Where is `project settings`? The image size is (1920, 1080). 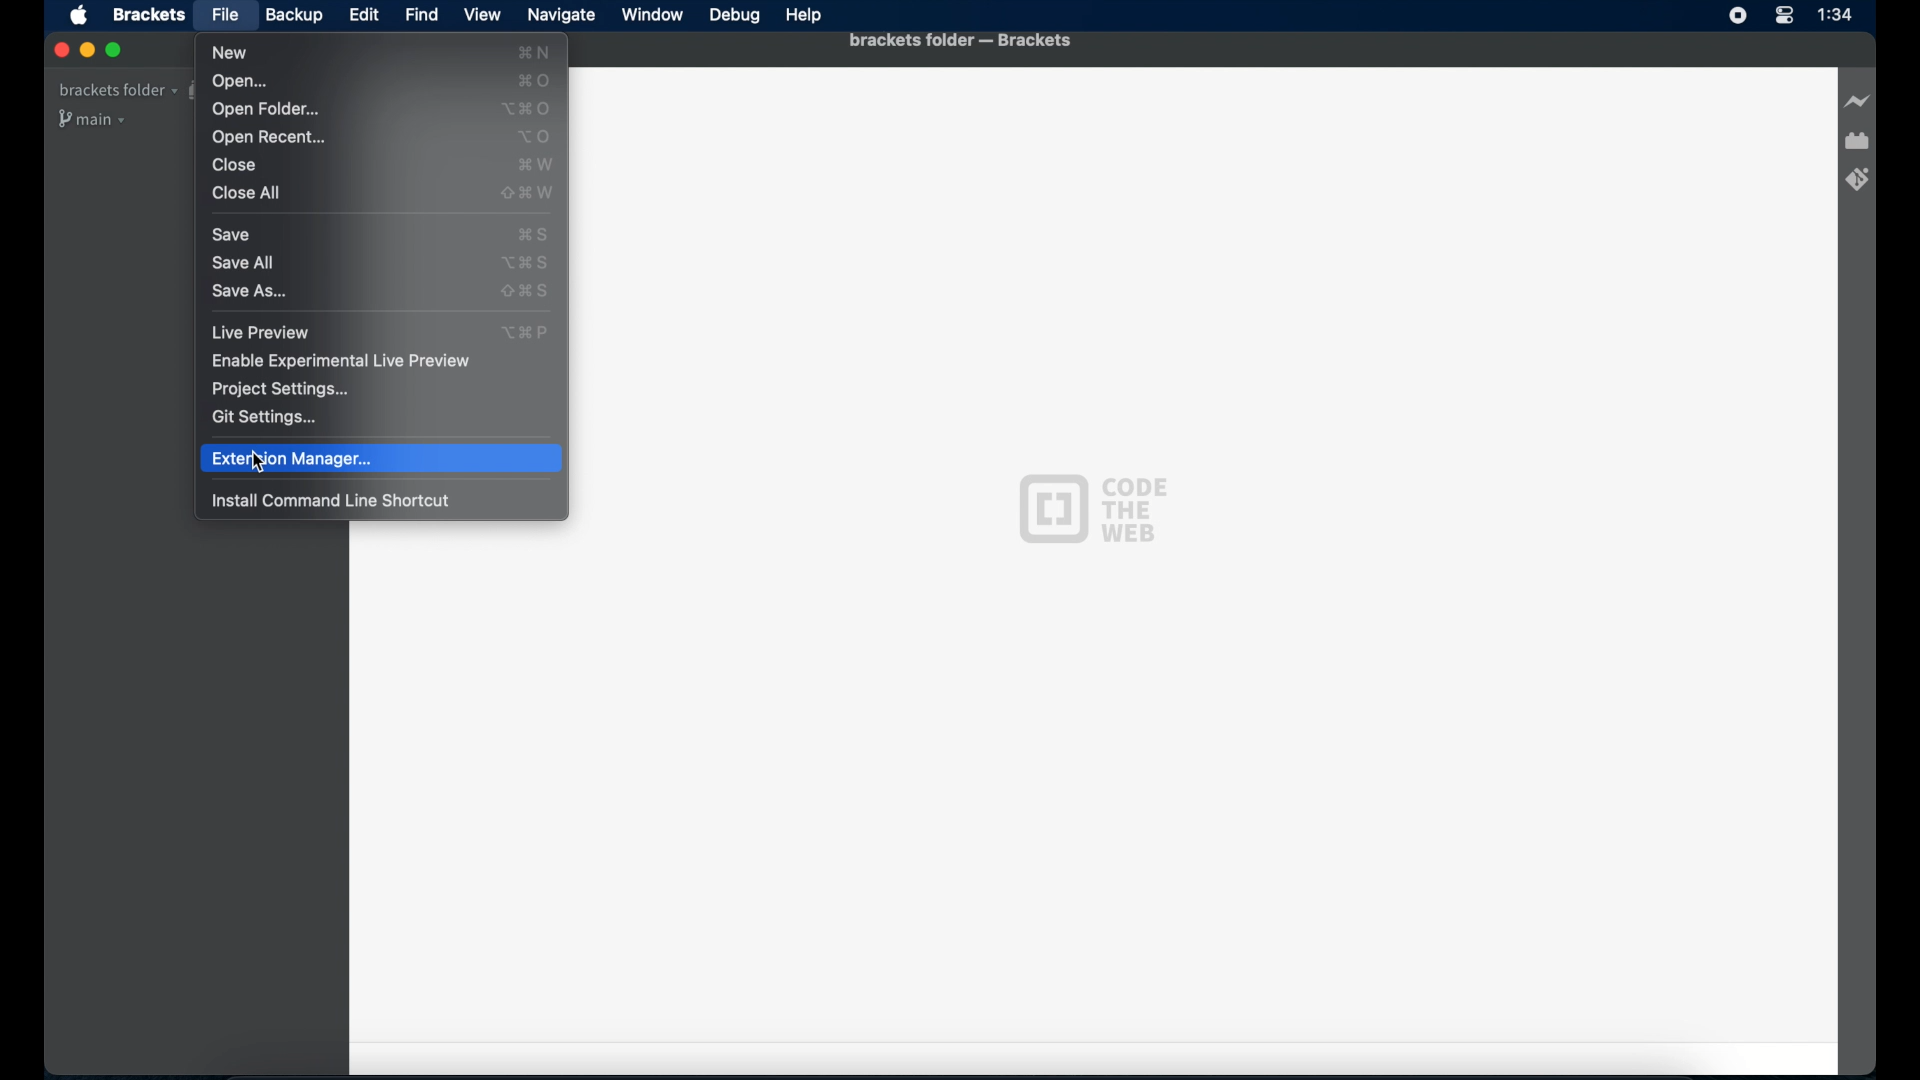
project settings is located at coordinates (279, 390).